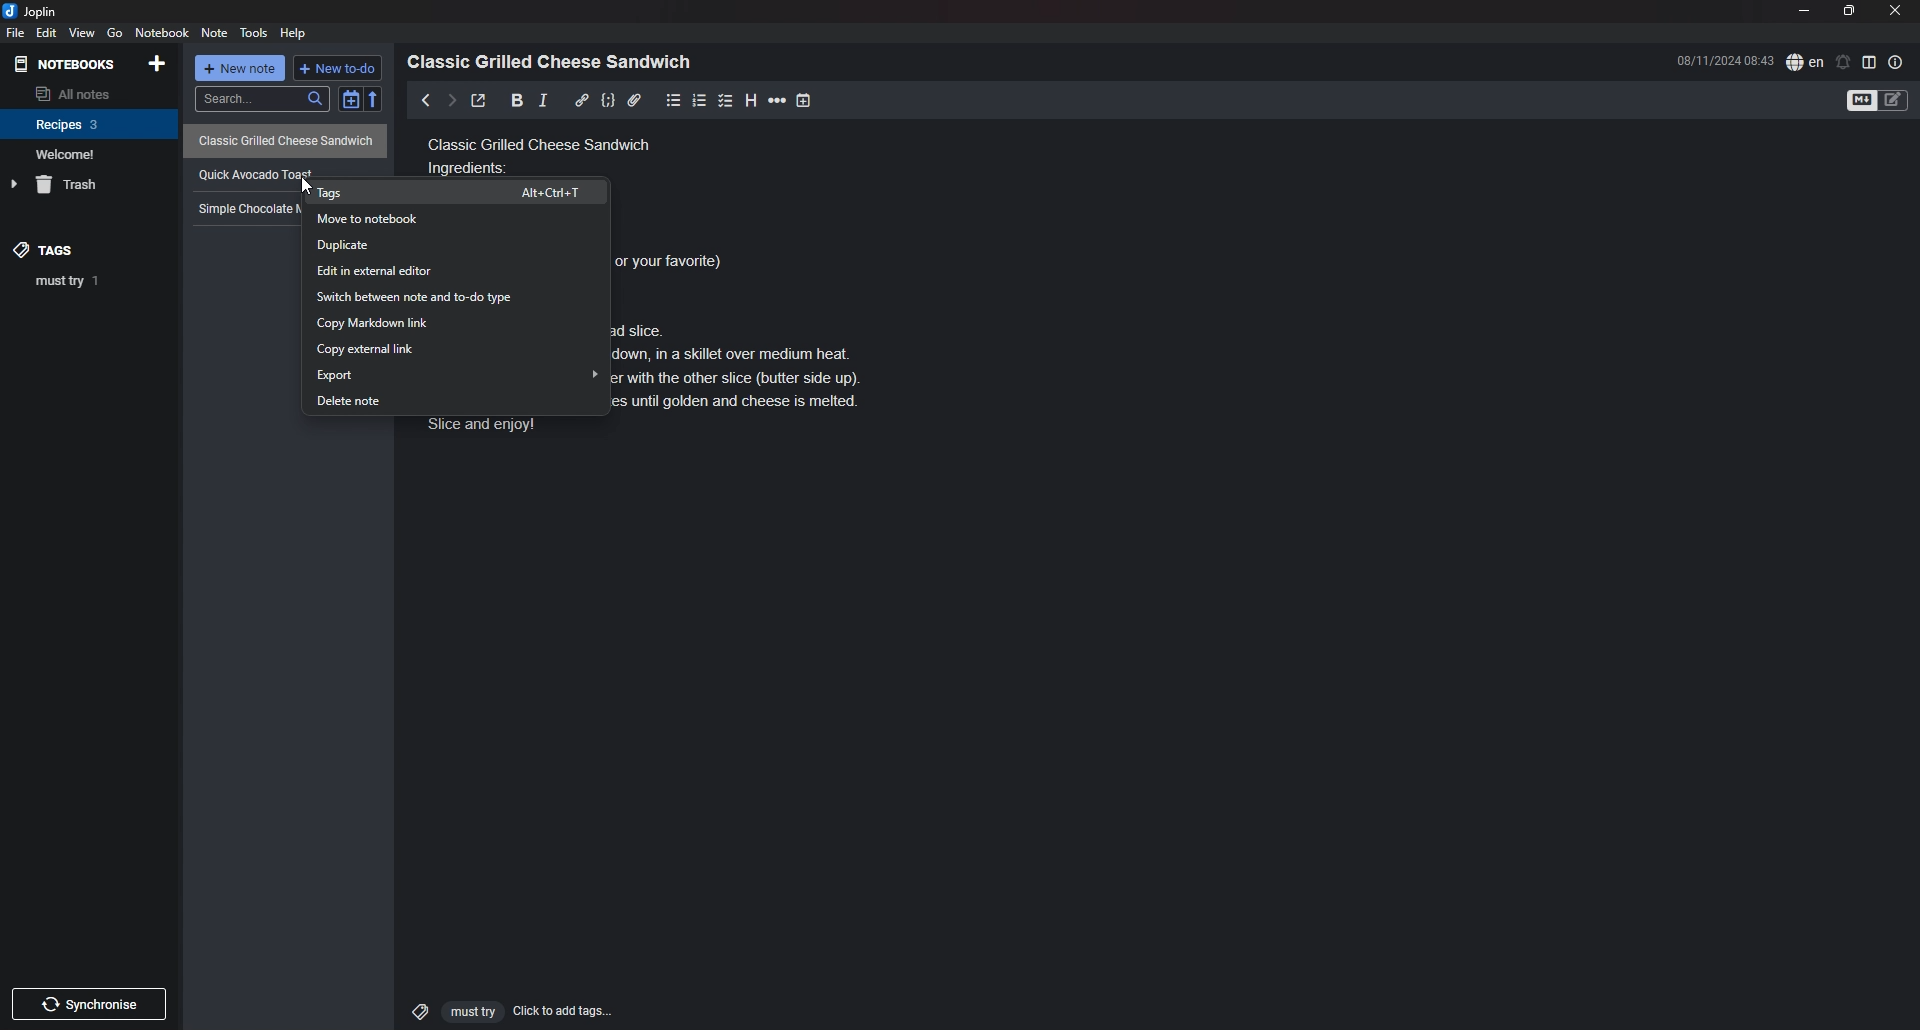  What do you see at coordinates (89, 1000) in the screenshot?
I see `` at bounding box center [89, 1000].